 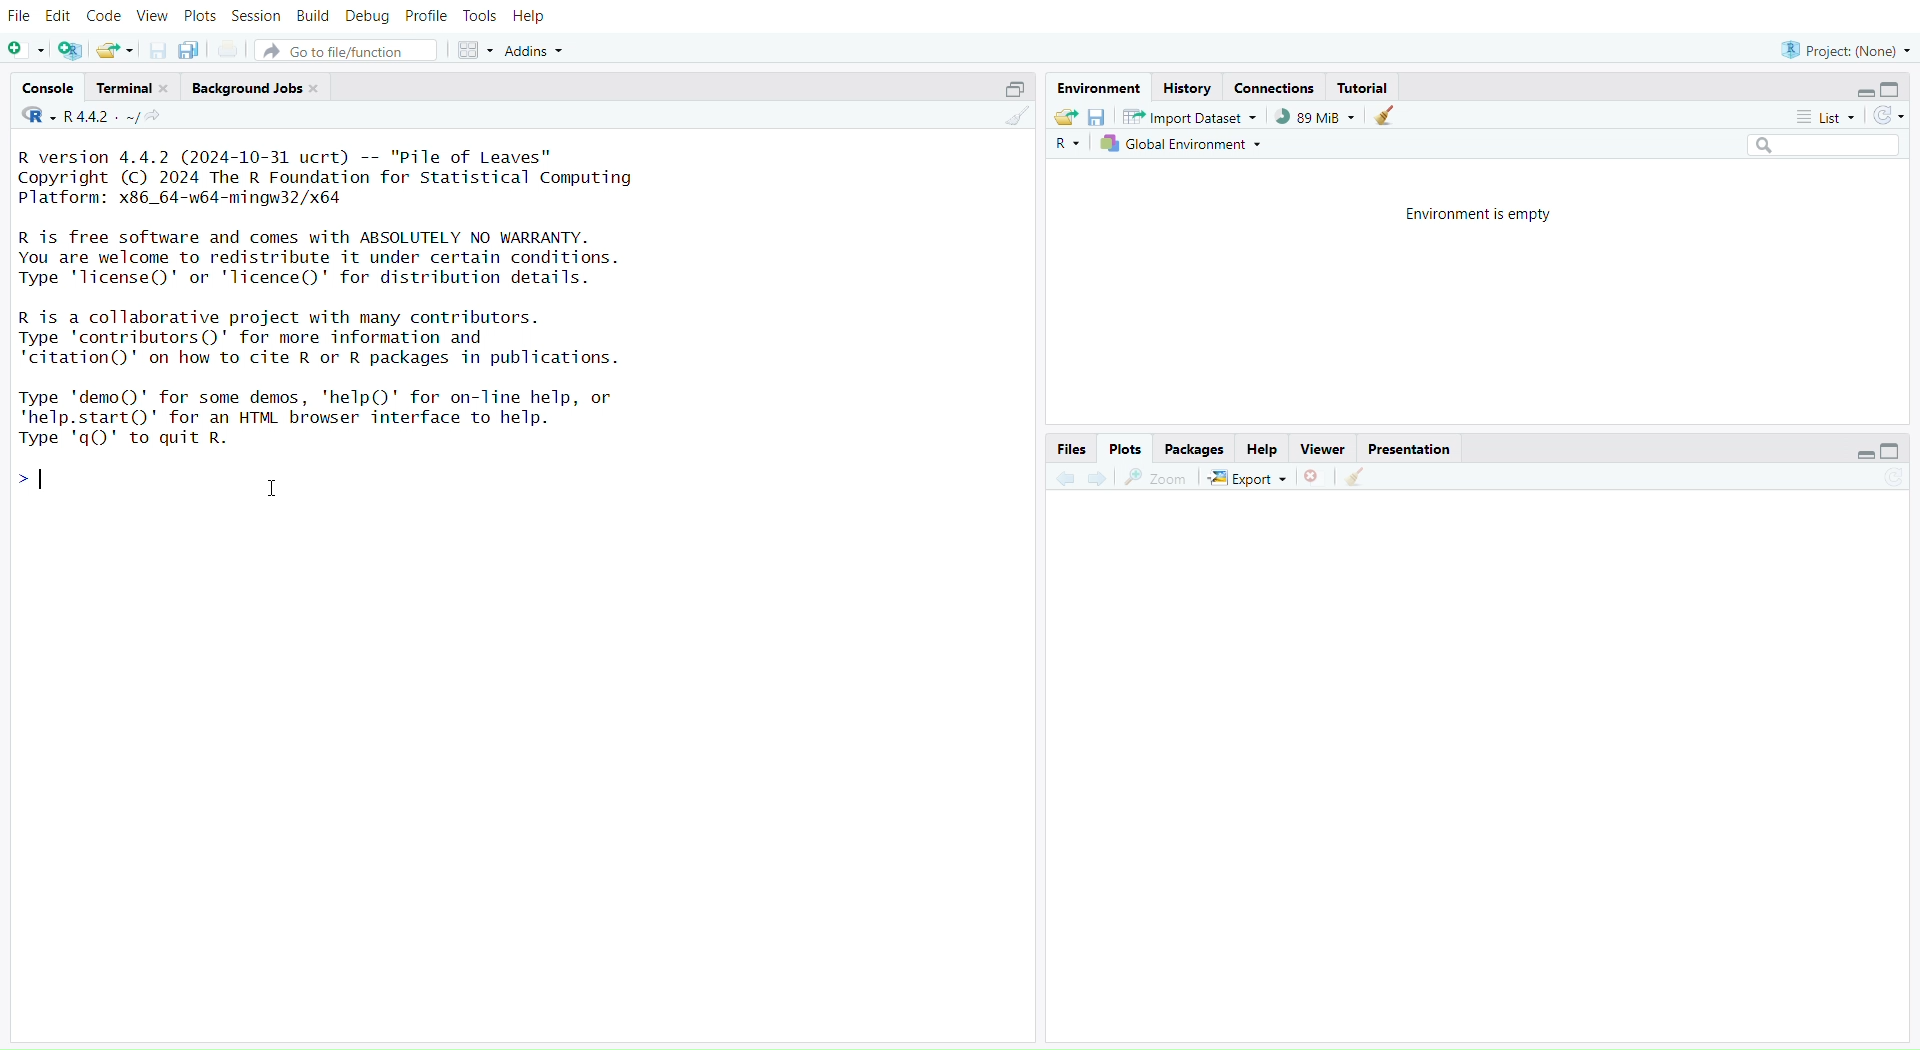 What do you see at coordinates (129, 86) in the screenshot?
I see `Terminal` at bounding box center [129, 86].